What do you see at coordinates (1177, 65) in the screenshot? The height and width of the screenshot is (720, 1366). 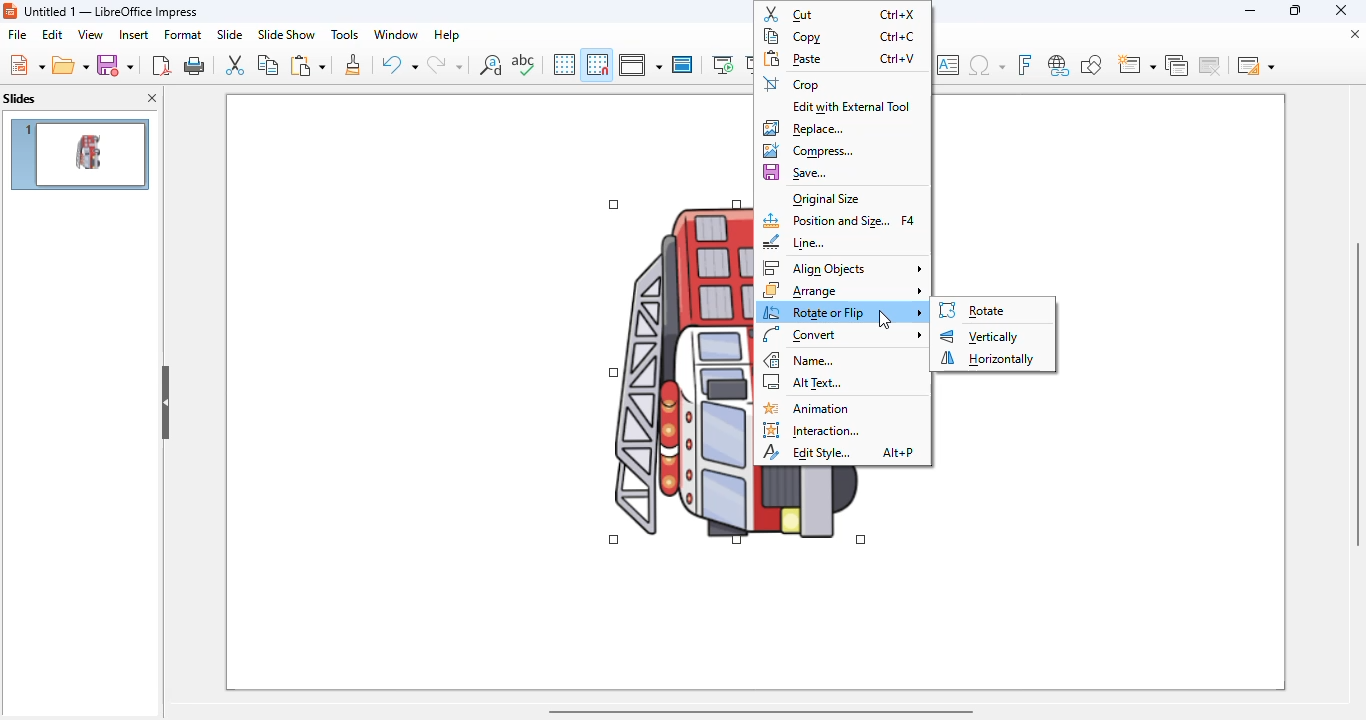 I see `duplicate slide` at bounding box center [1177, 65].